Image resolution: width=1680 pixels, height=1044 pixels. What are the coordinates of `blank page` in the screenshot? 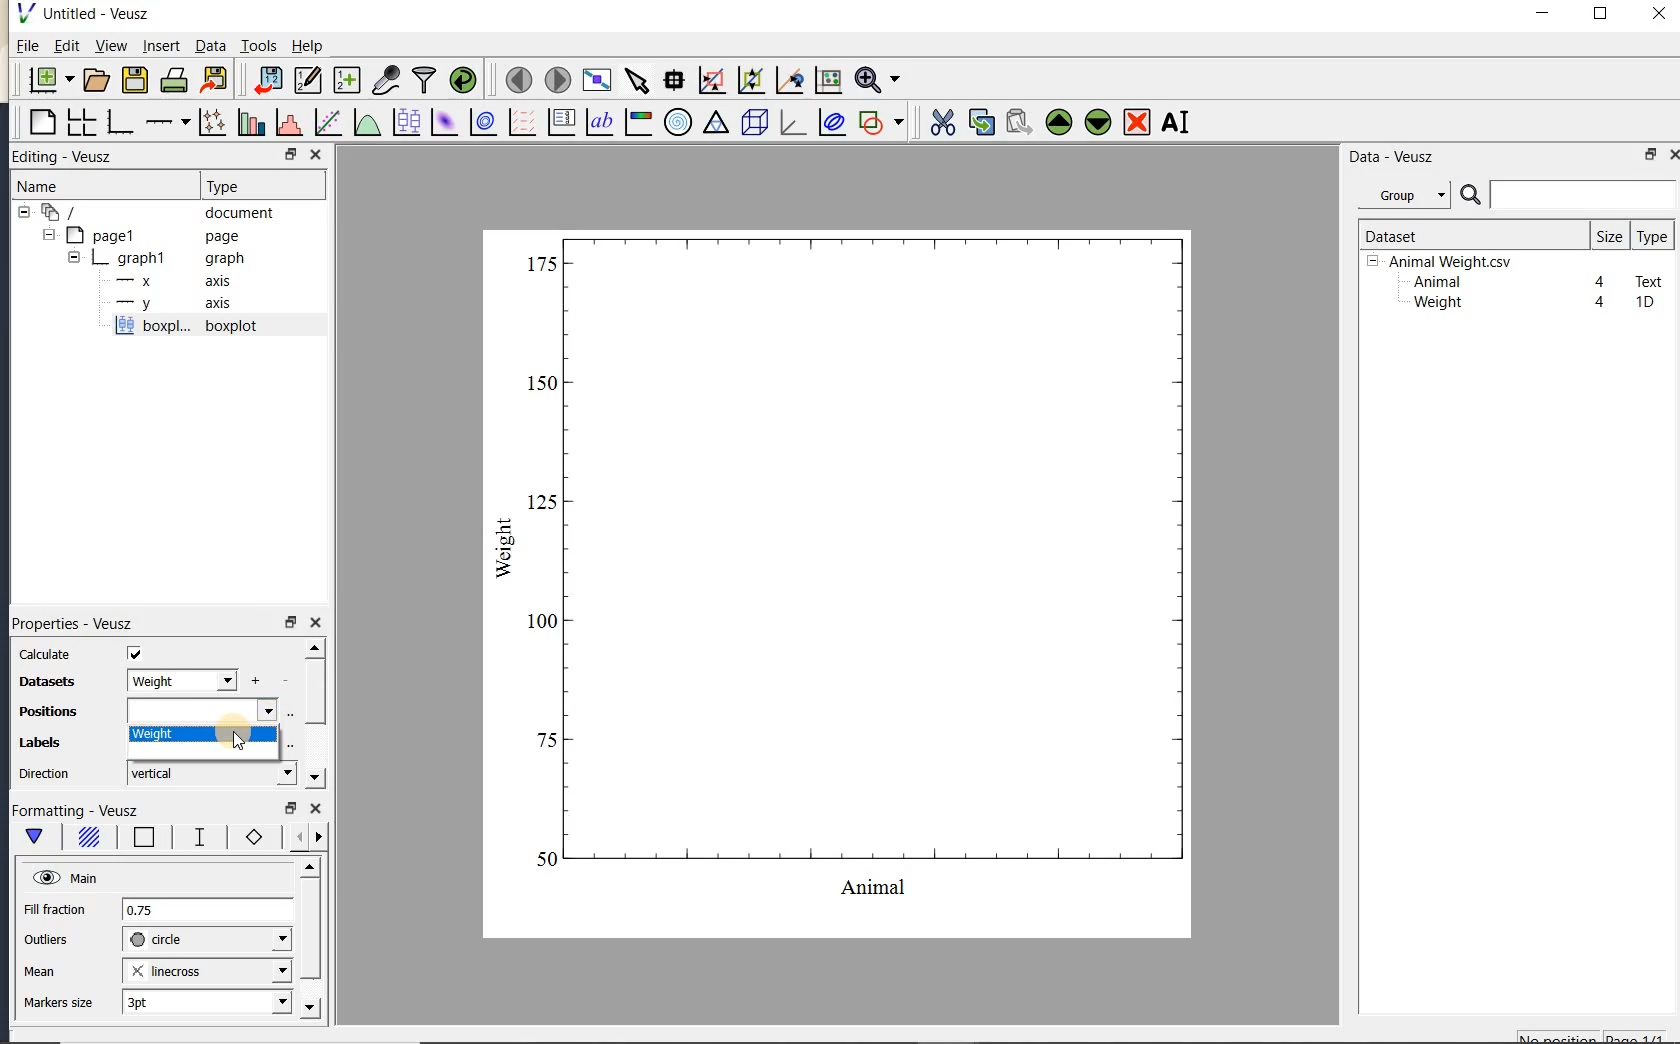 It's located at (40, 123).